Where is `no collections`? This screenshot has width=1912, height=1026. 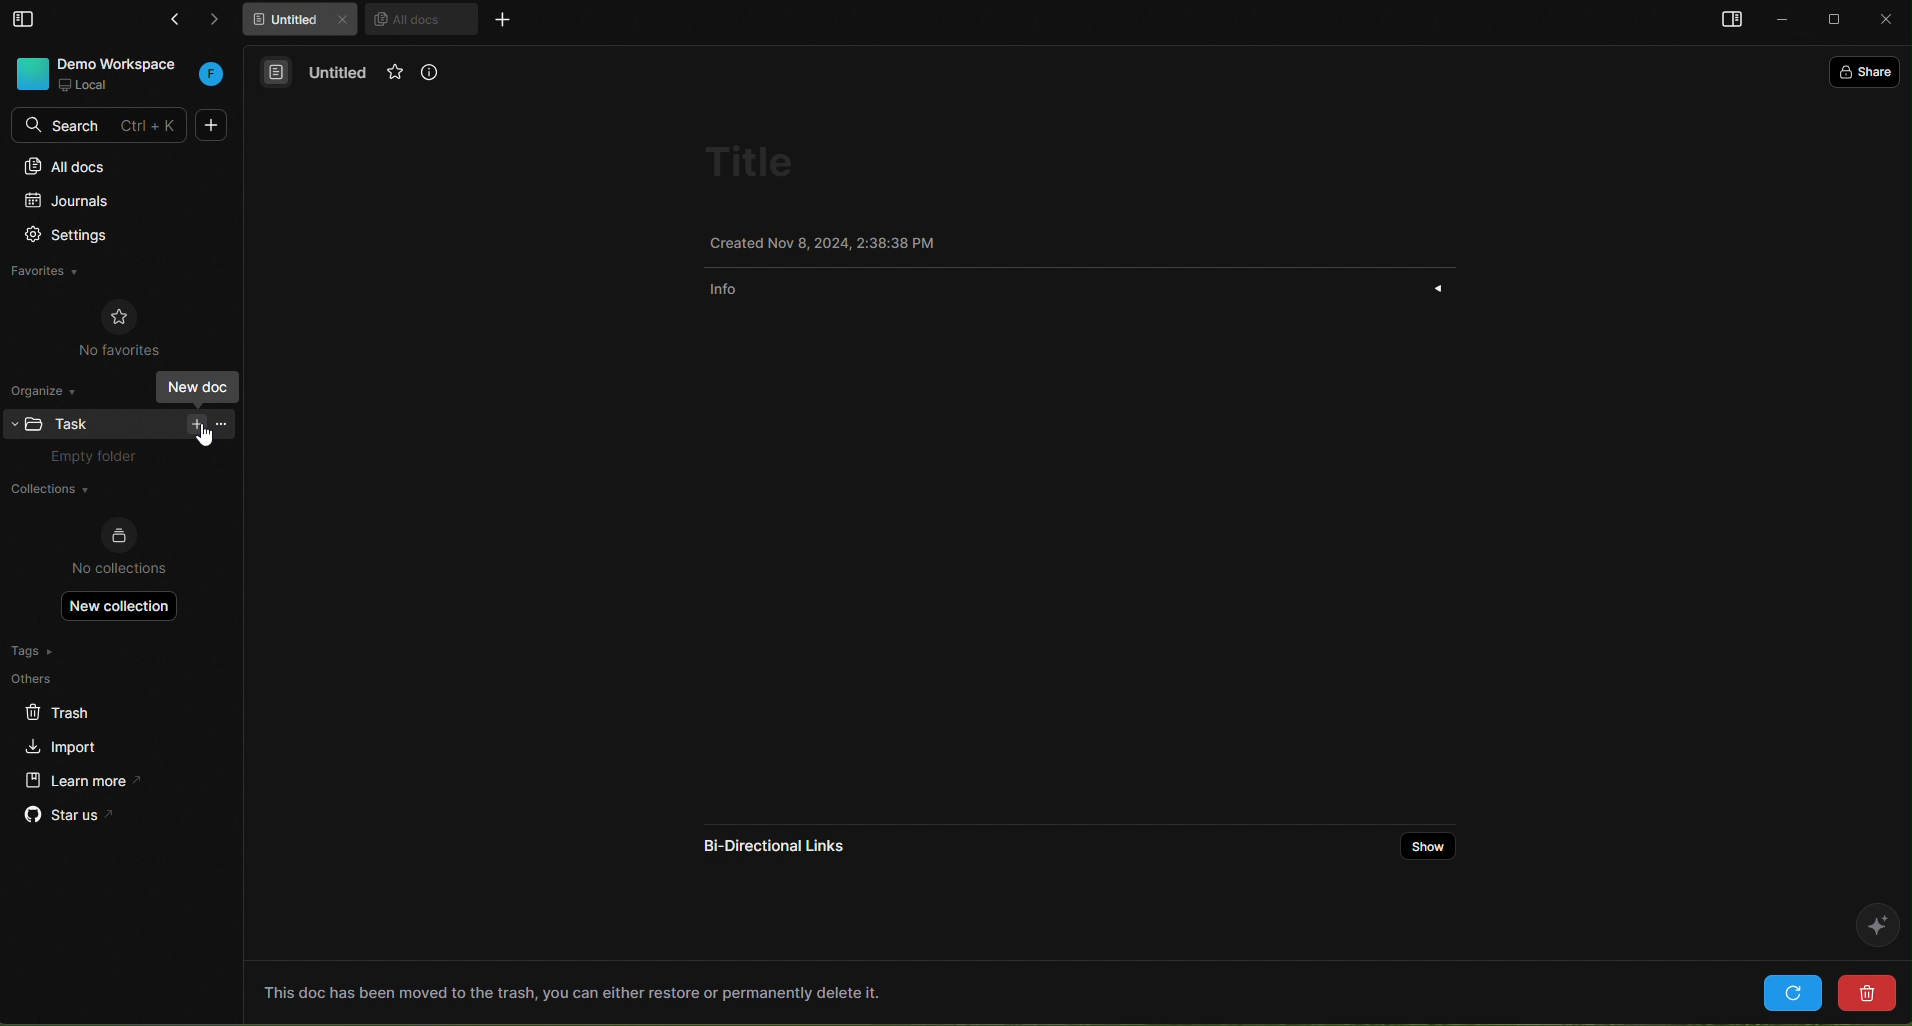
no collections is located at coordinates (119, 549).